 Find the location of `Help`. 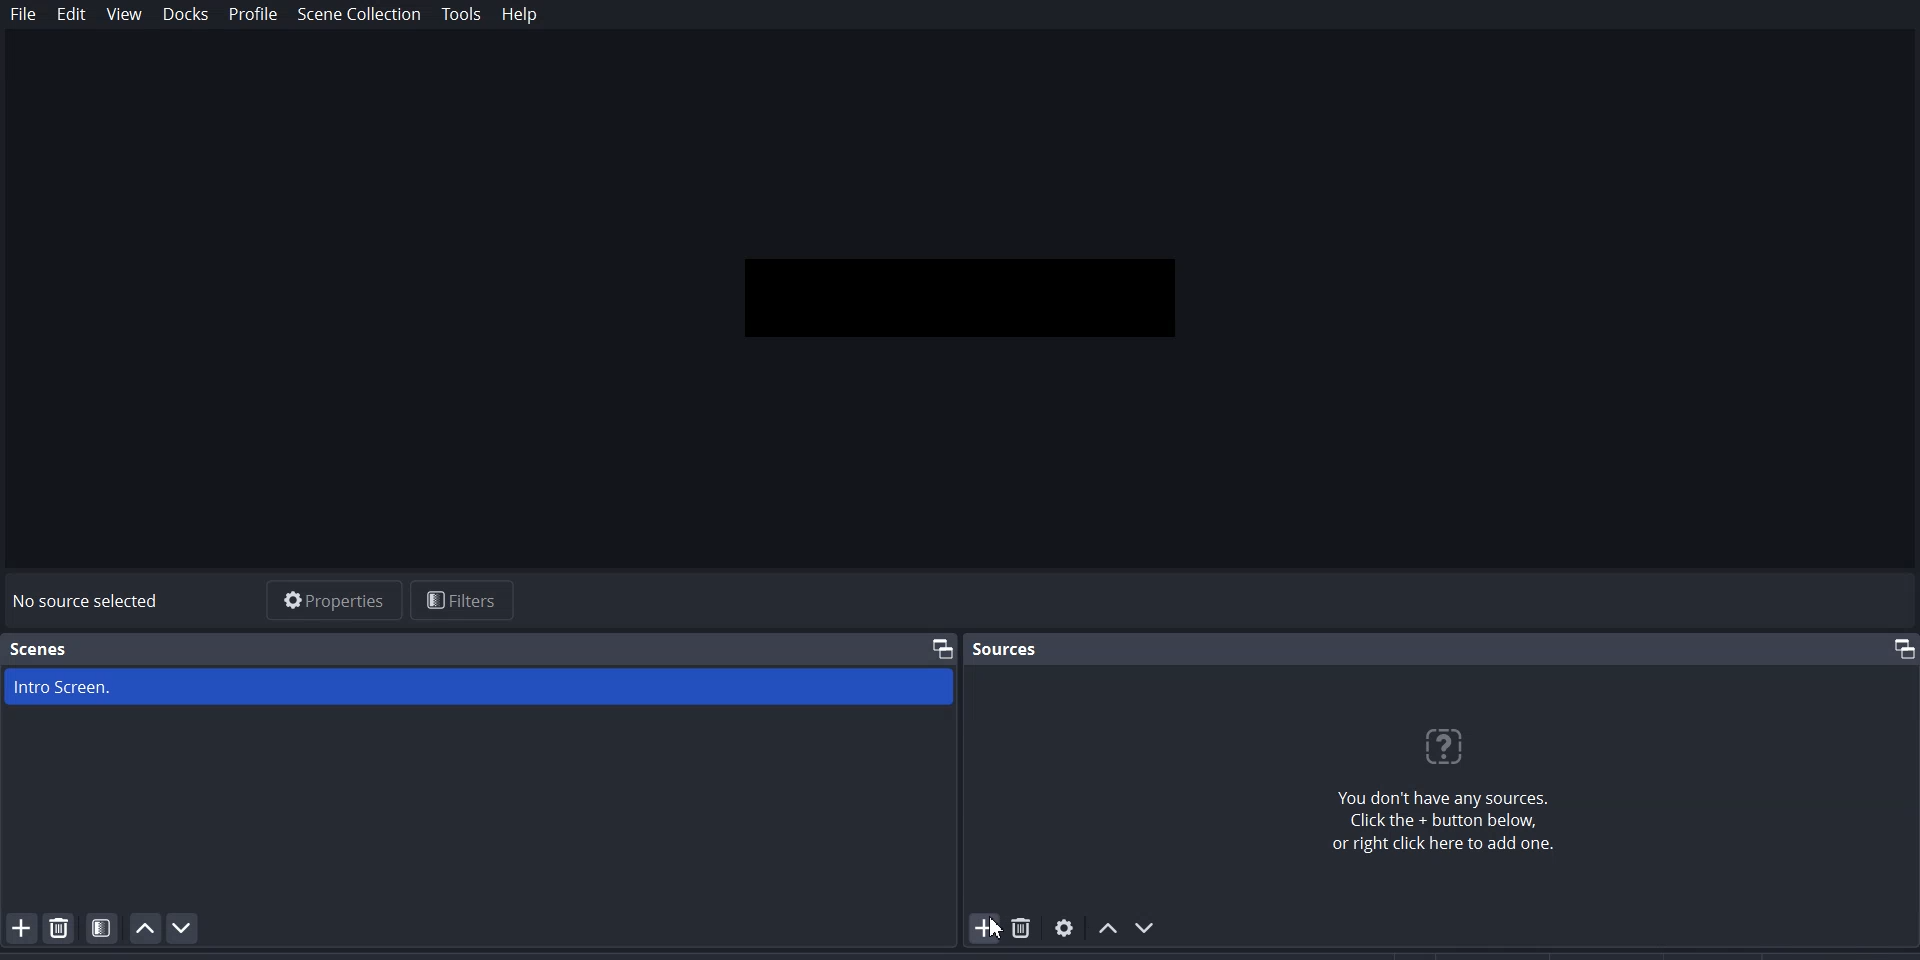

Help is located at coordinates (519, 16).